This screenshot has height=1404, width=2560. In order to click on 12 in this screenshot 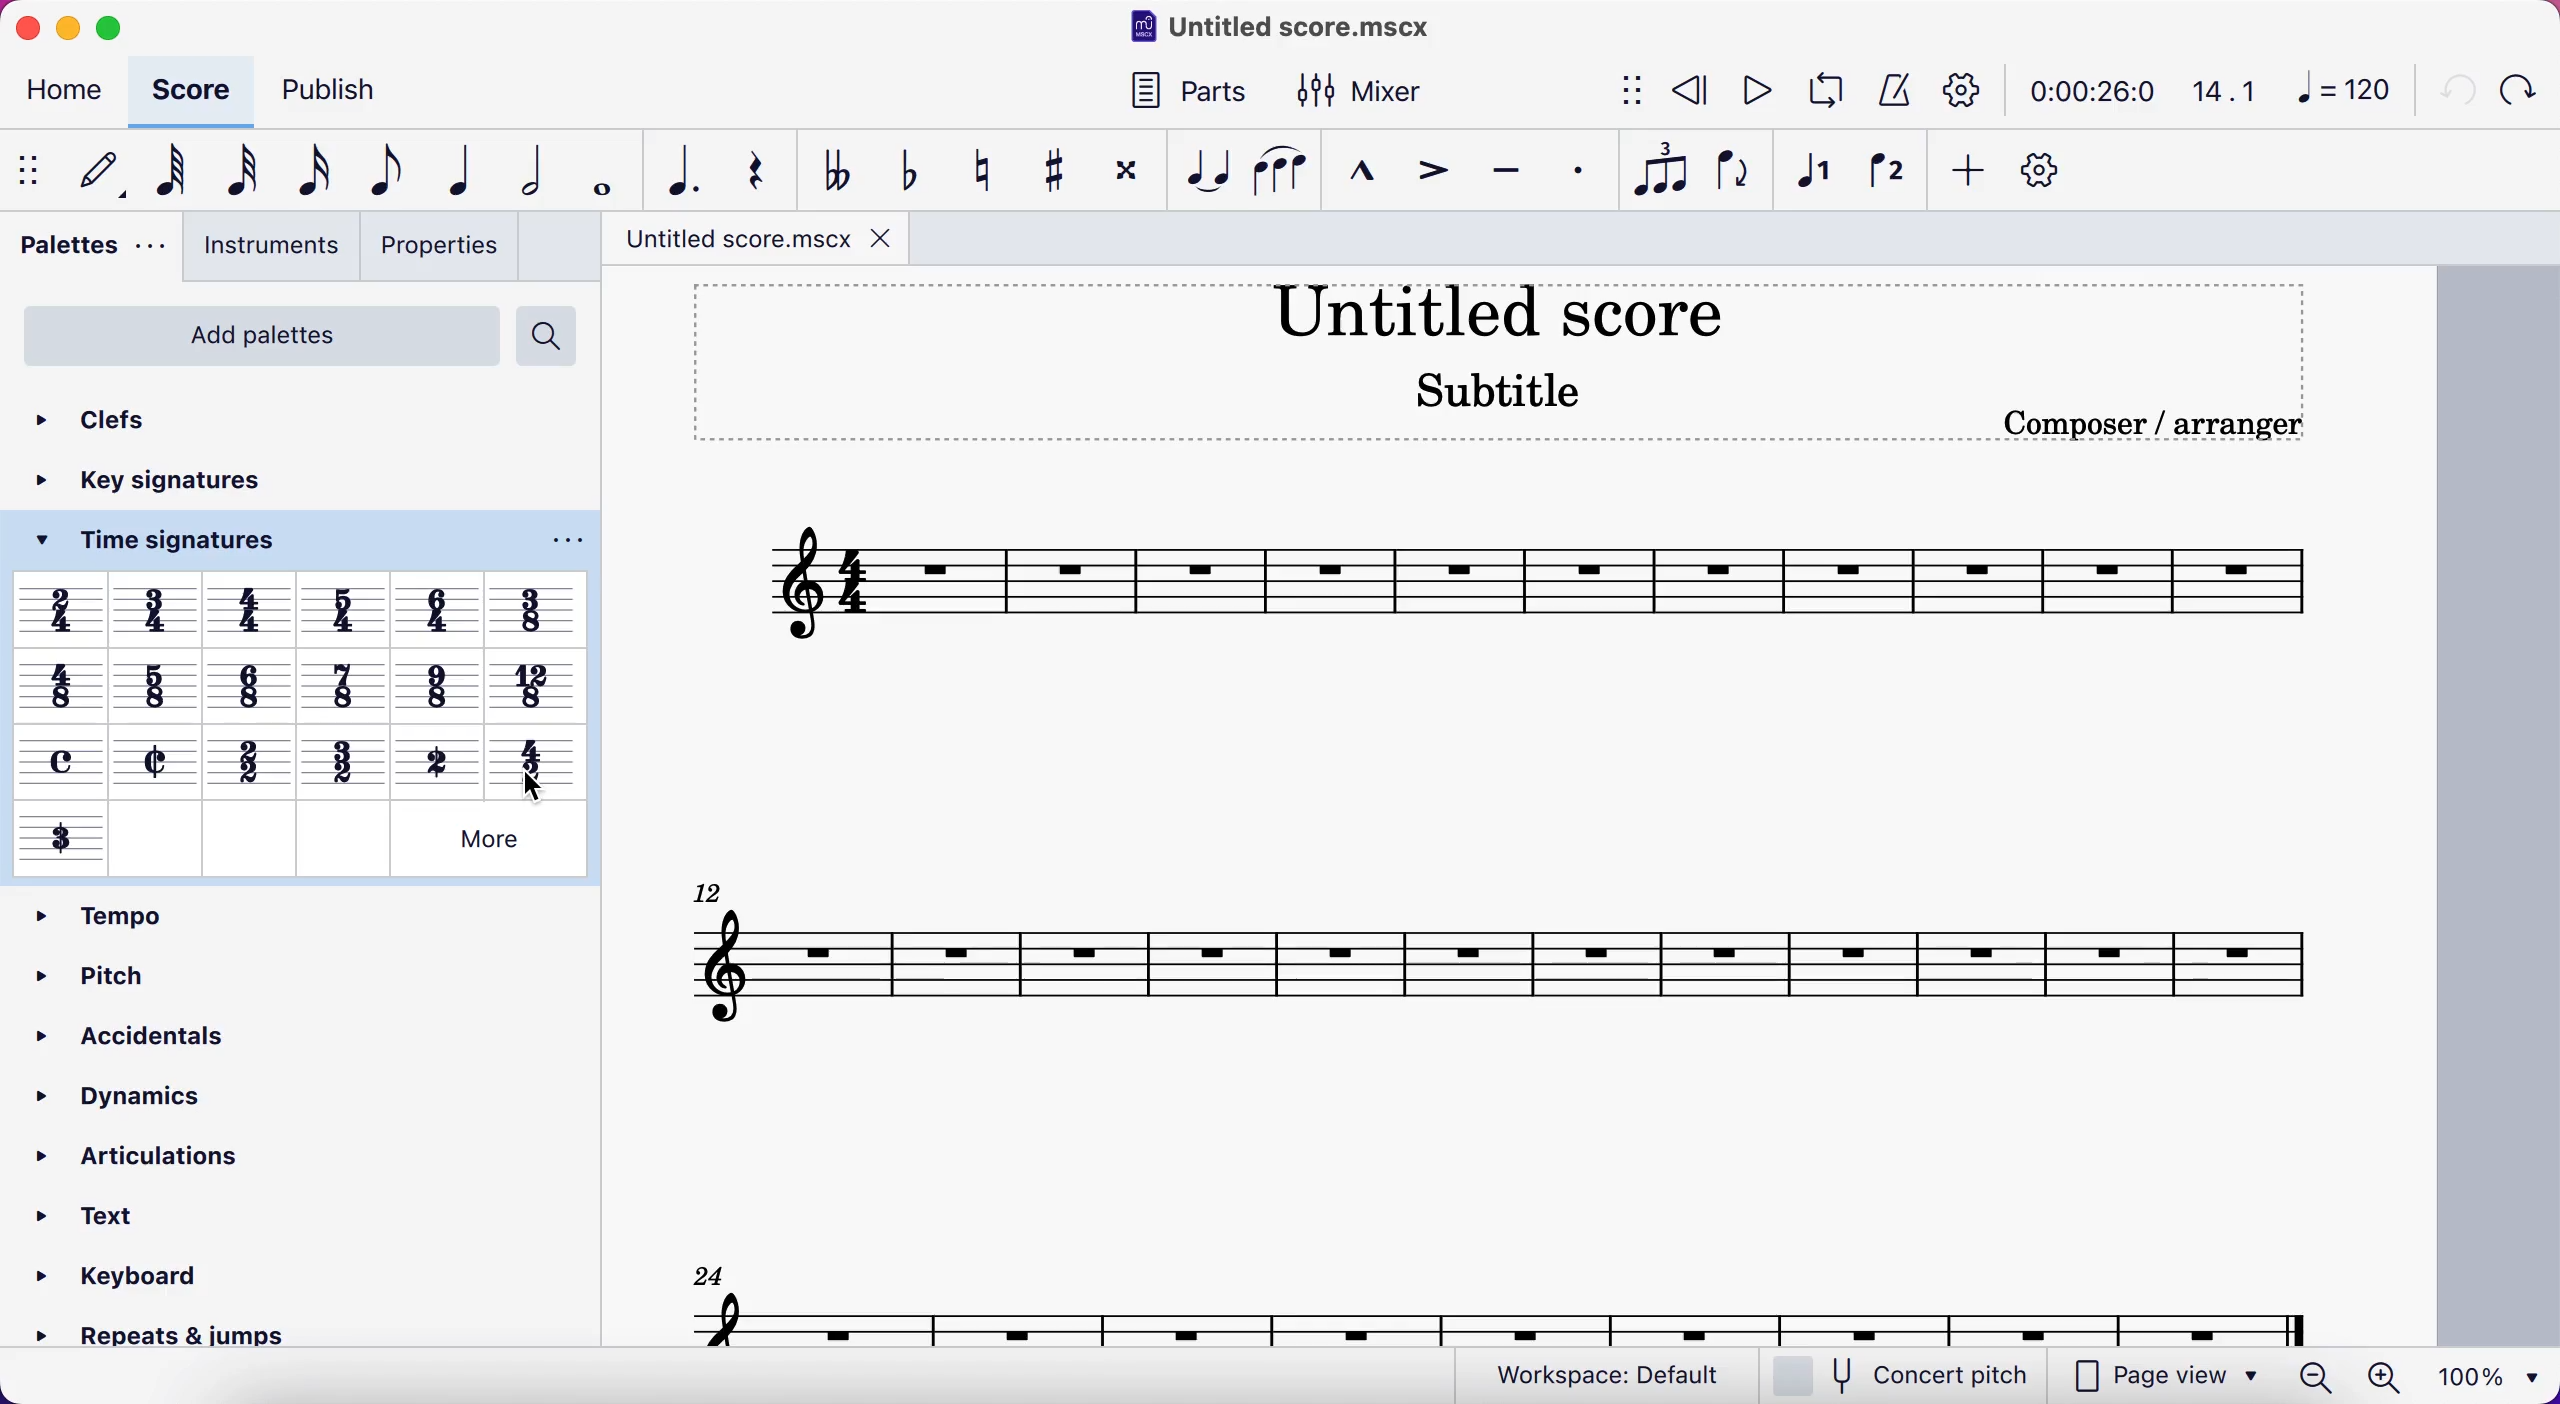, I will do `click(711, 891)`.